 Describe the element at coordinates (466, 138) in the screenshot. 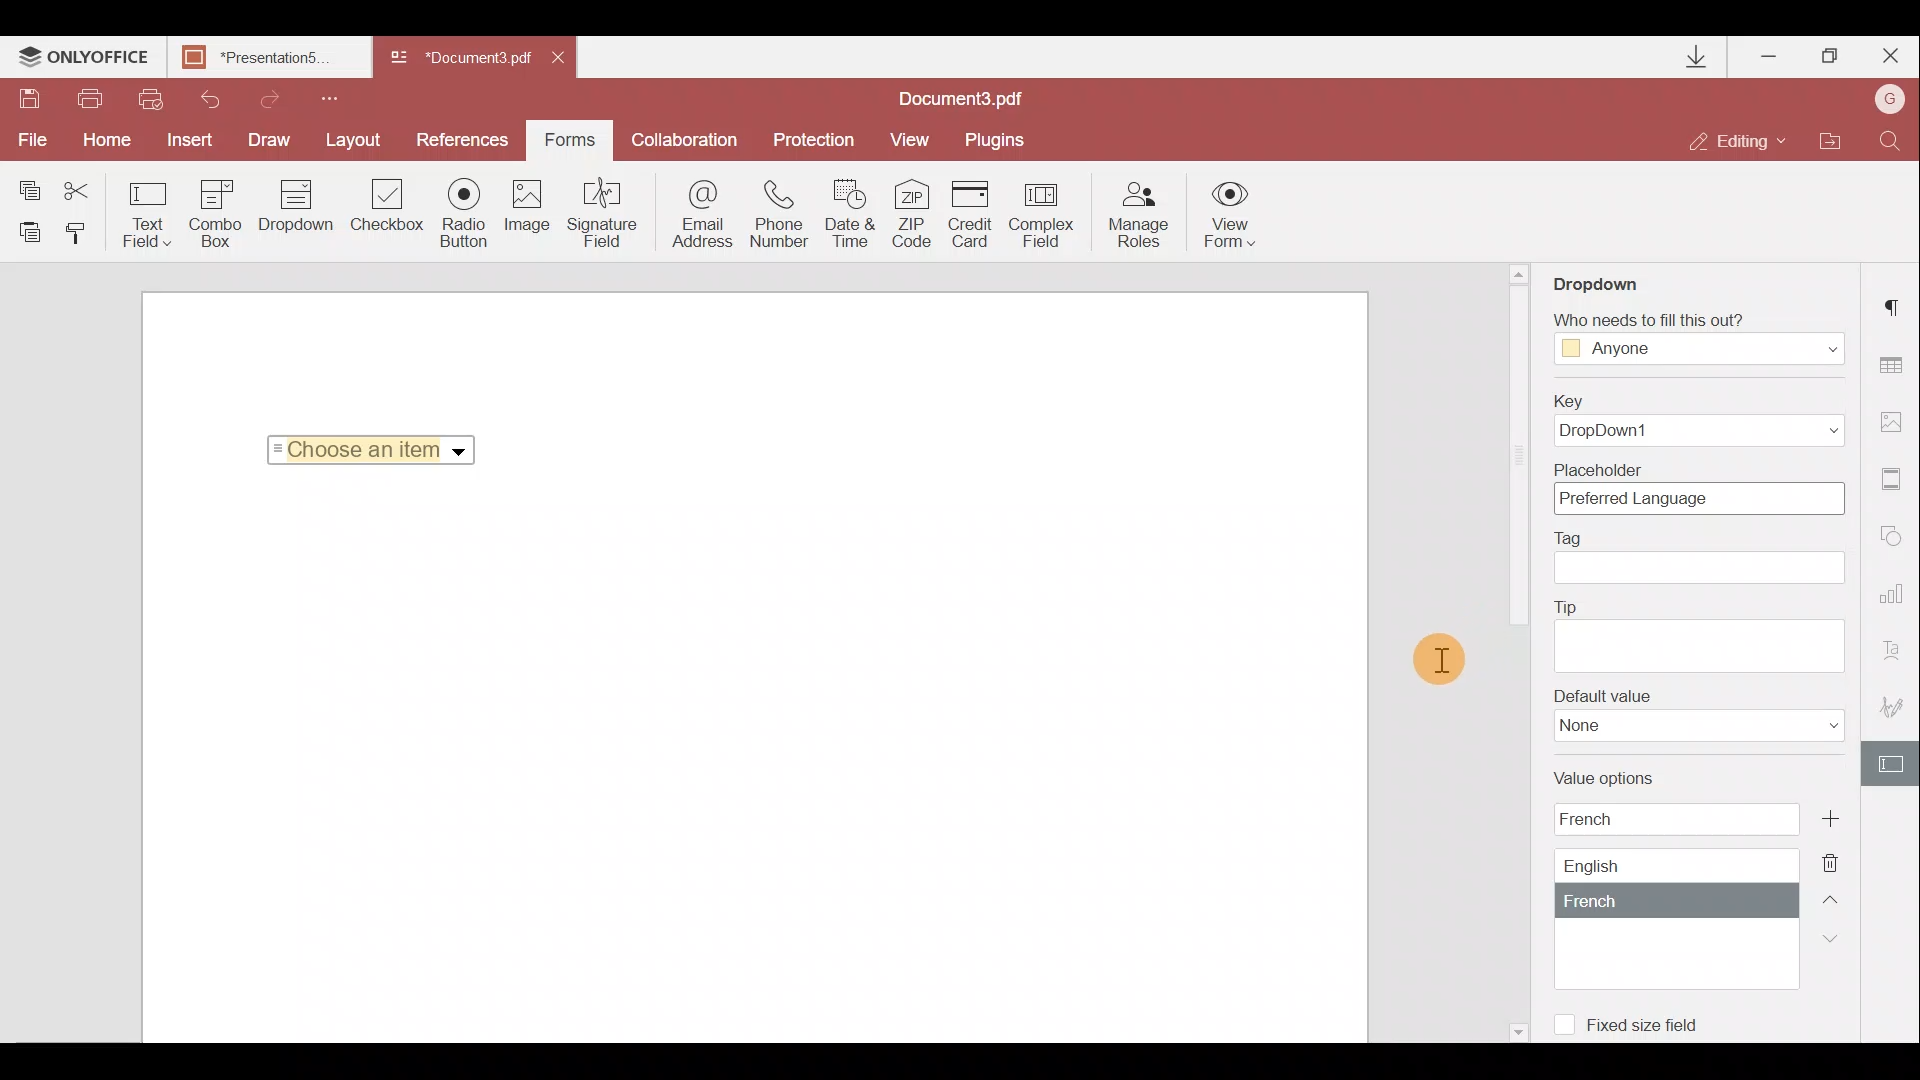

I see `References` at that location.